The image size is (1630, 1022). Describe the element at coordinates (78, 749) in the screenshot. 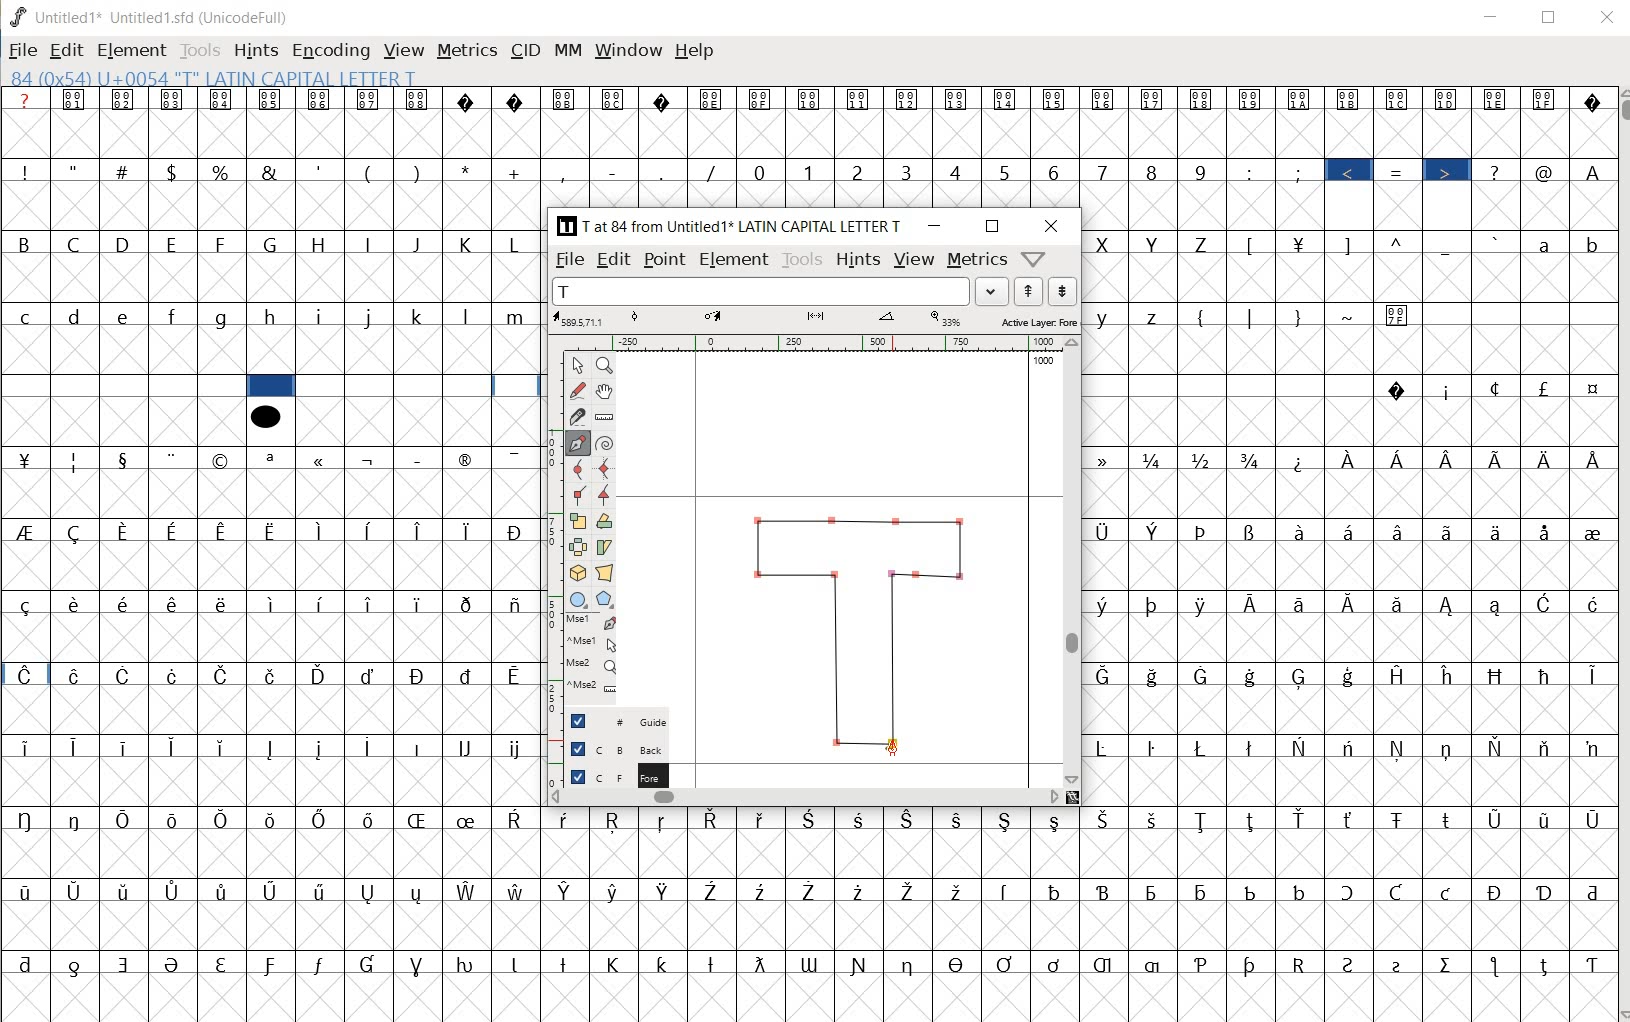

I see `Symbol` at that location.